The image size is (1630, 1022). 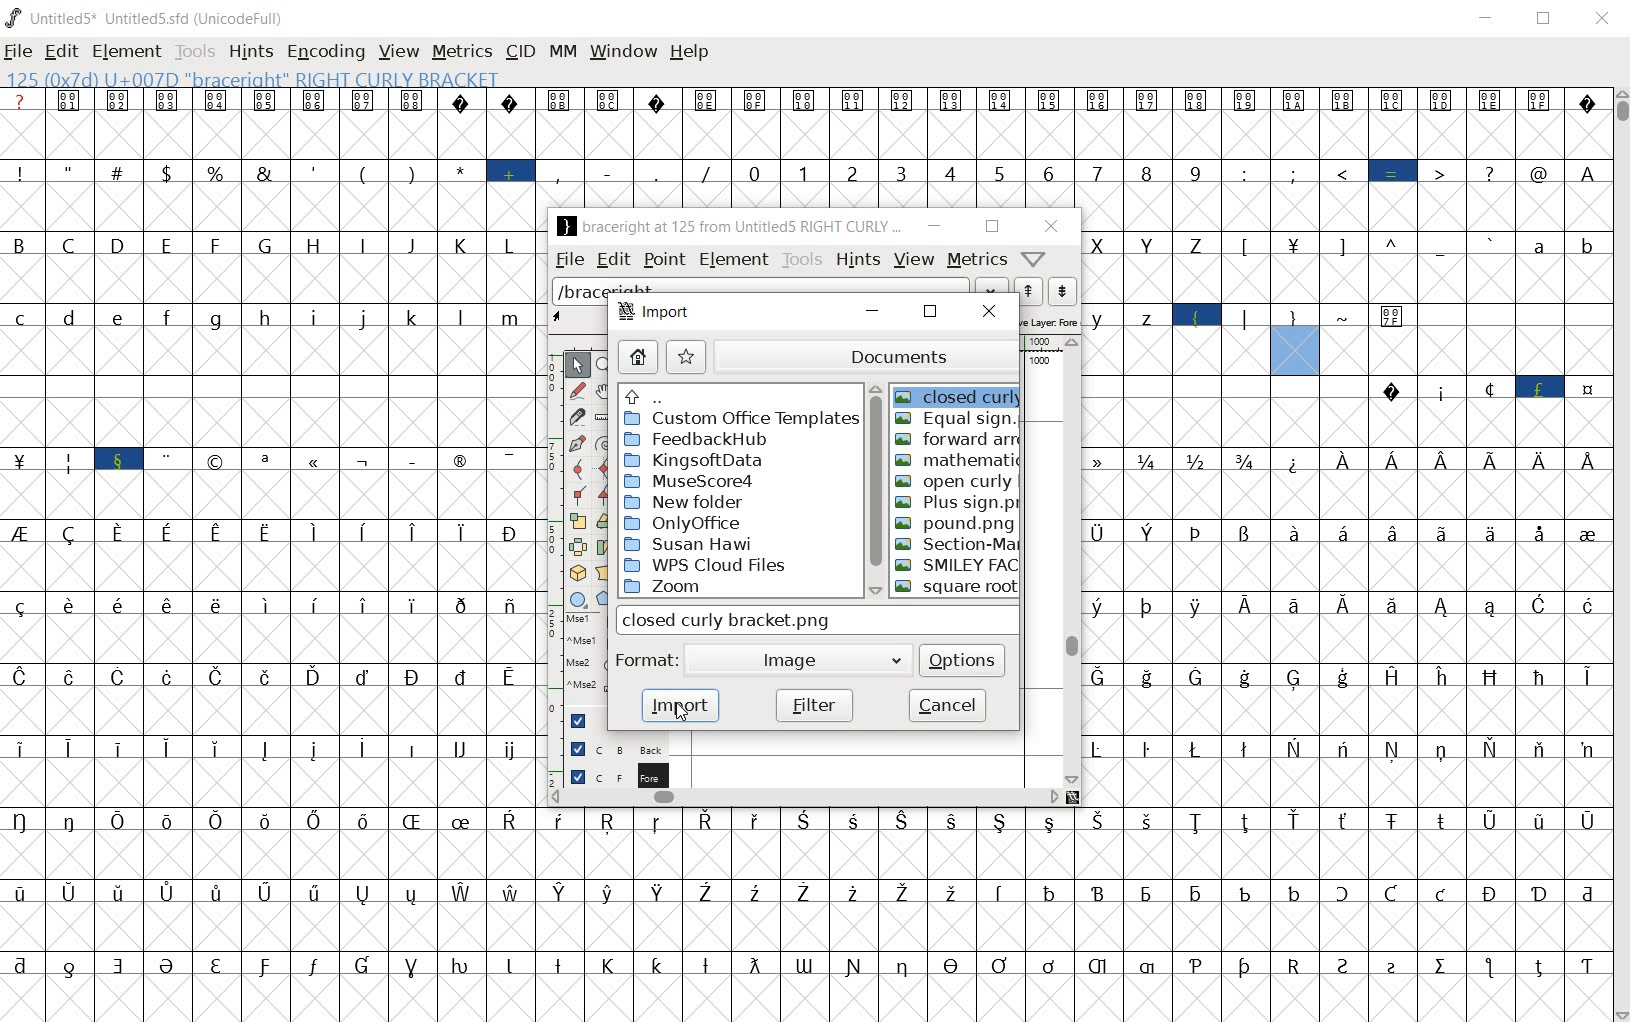 What do you see at coordinates (963, 660) in the screenshot?
I see `options` at bounding box center [963, 660].